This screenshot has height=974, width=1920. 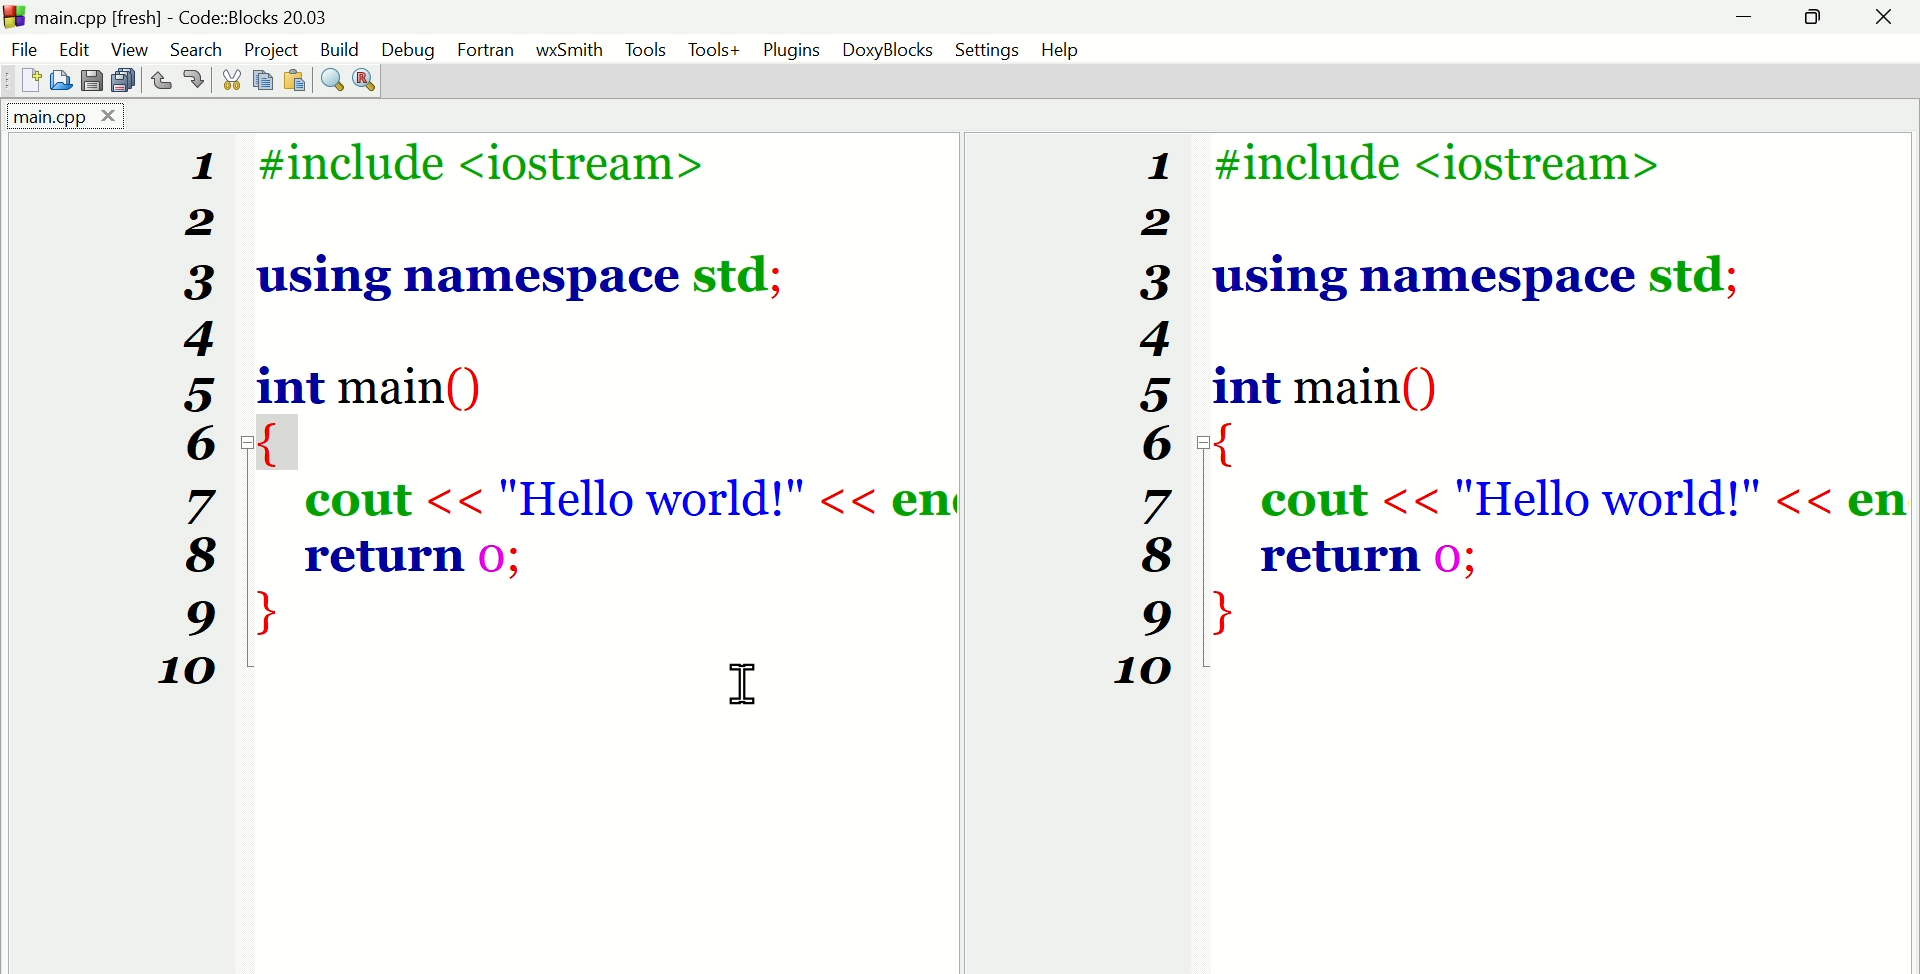 What do you see at coordinates (1558, 393) in the screenshot?
I see `#include <iostream>
using namespace std;
int main()
cout << "Hello world!" << en
return o;
}` at bounding box center [1558, 393].